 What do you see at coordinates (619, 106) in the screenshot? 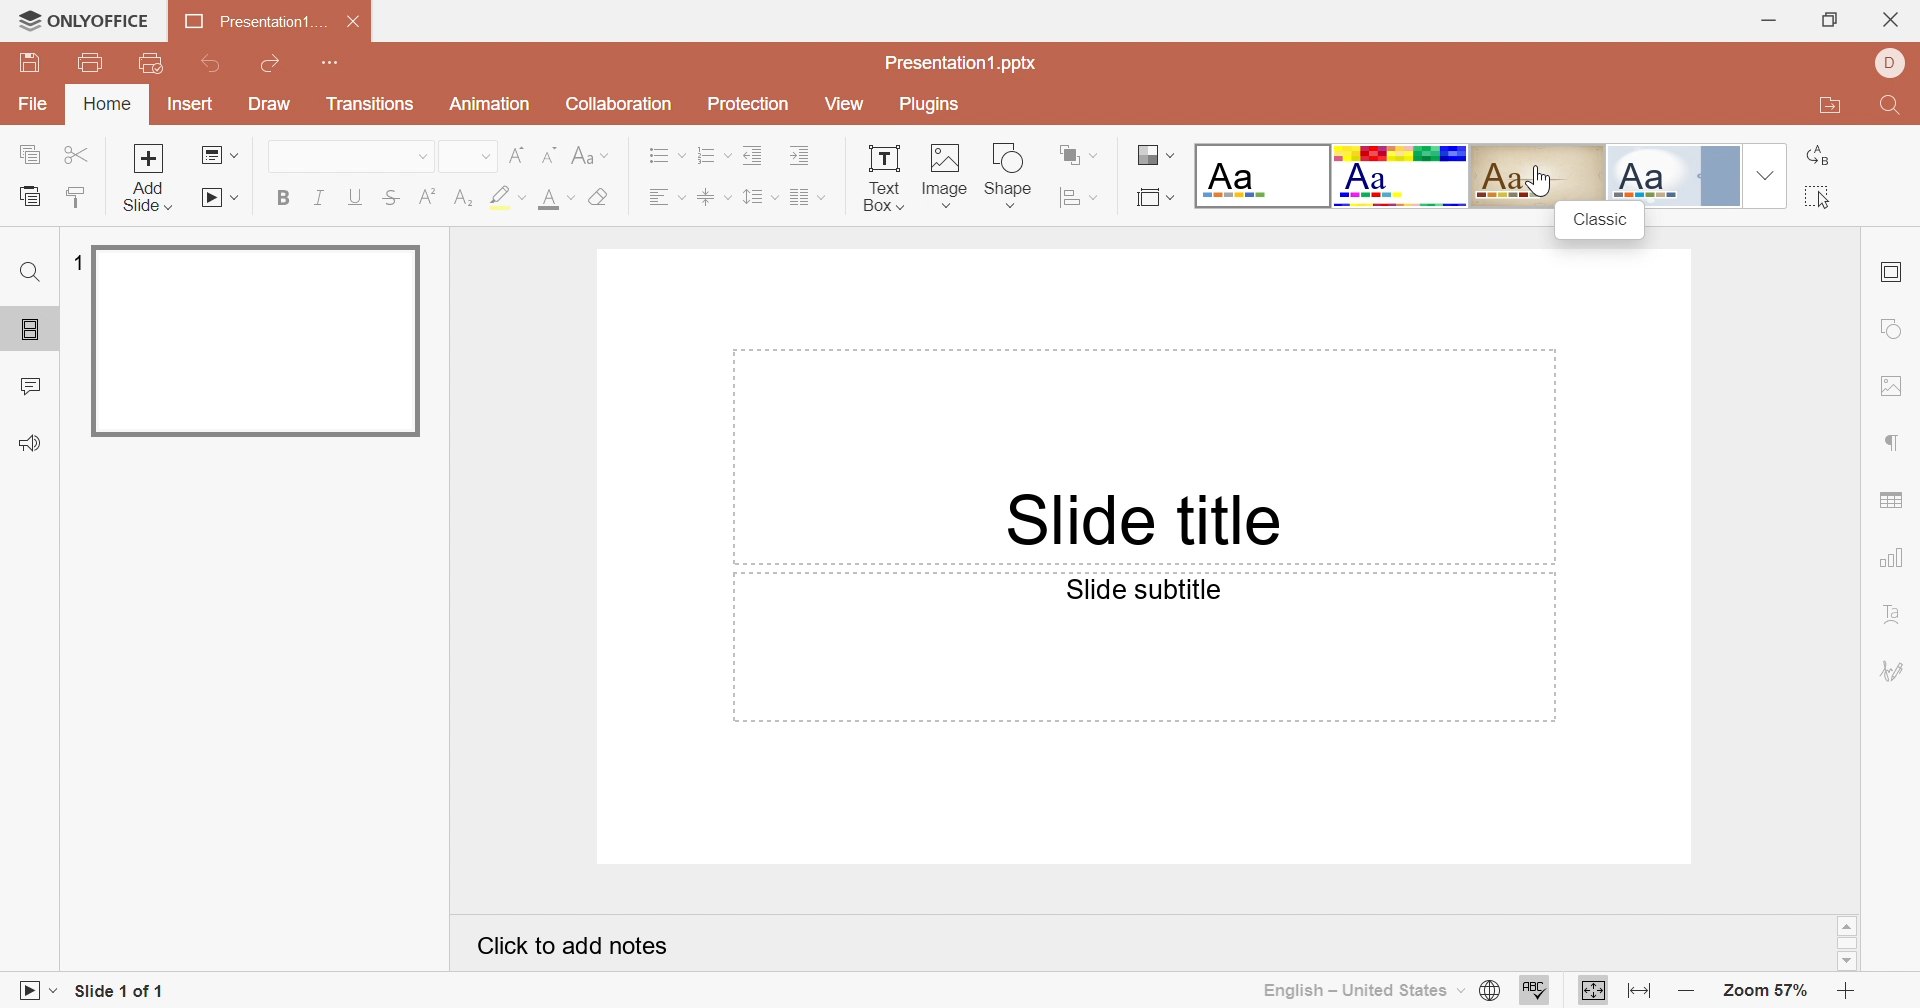
I see `Collaboration` at bounding box center [619, 106].